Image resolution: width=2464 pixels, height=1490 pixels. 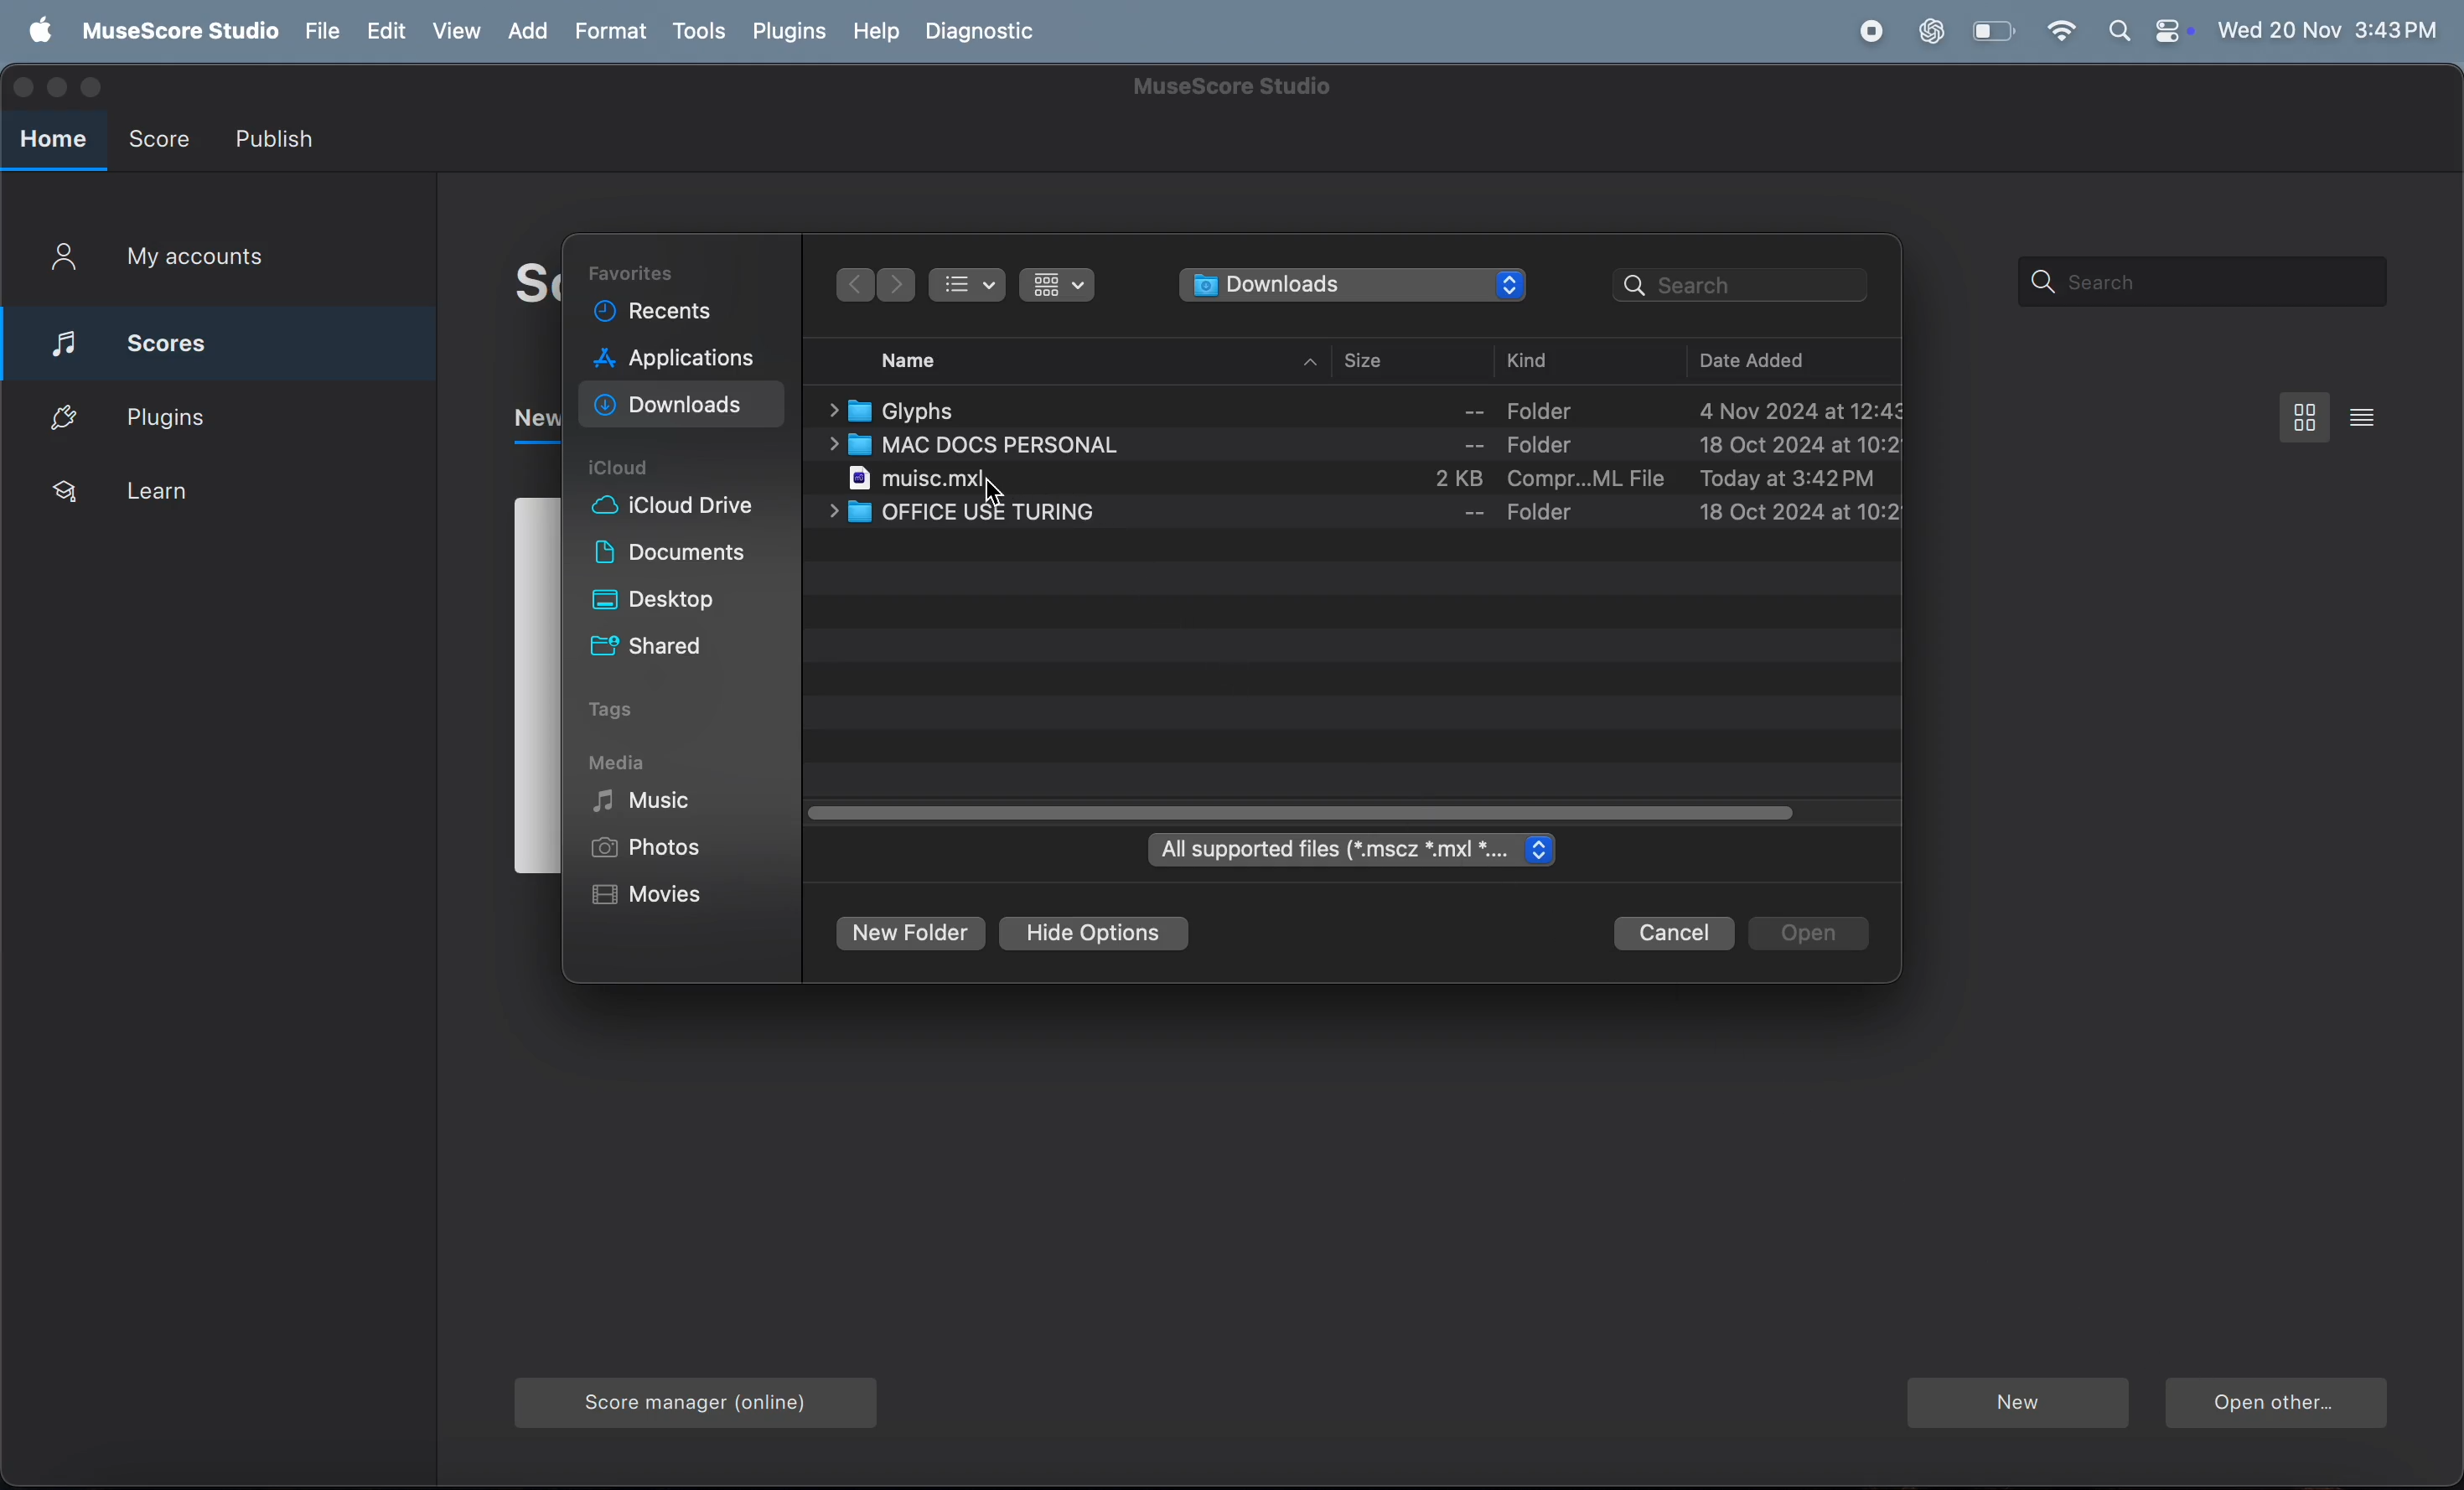 I want to click on wifi, so click(x=2061, y=32).